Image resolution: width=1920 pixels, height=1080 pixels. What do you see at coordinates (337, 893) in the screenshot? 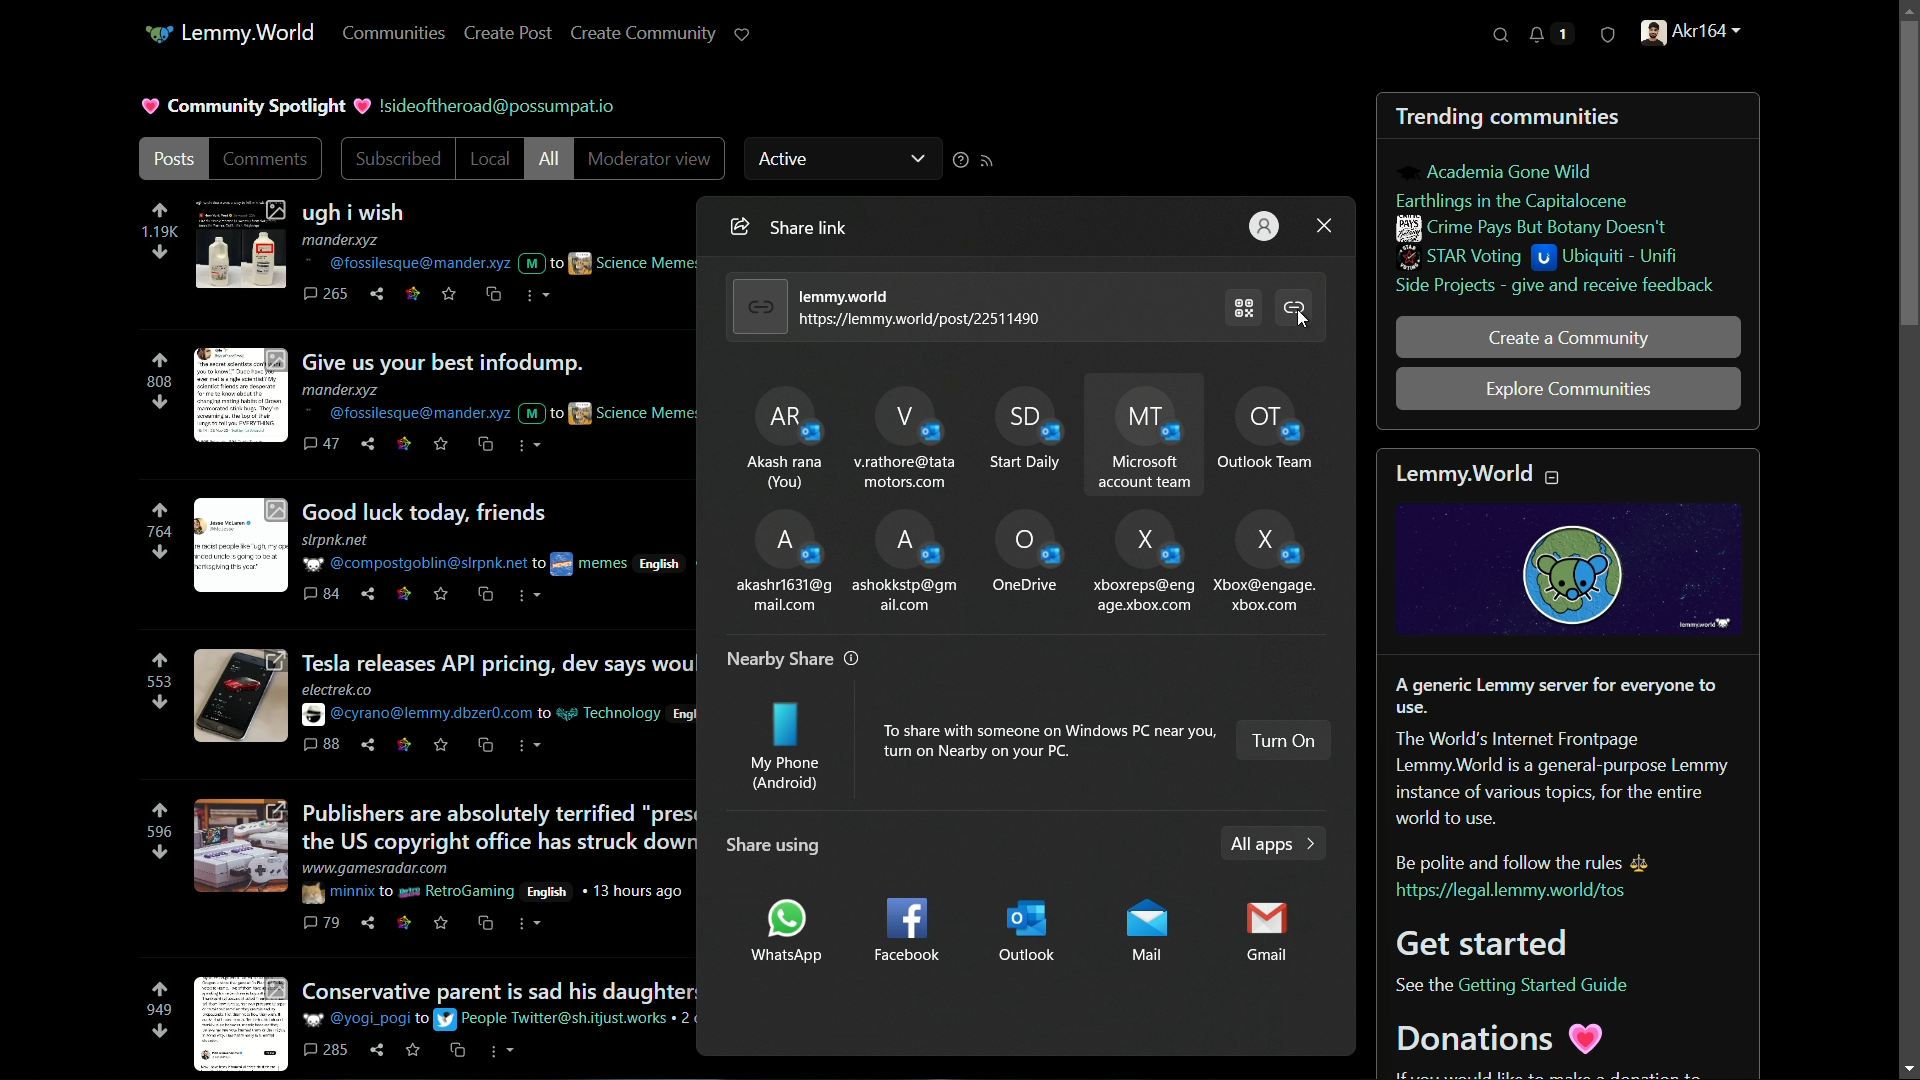
I see `minnix` at bounding box center [337, 893].